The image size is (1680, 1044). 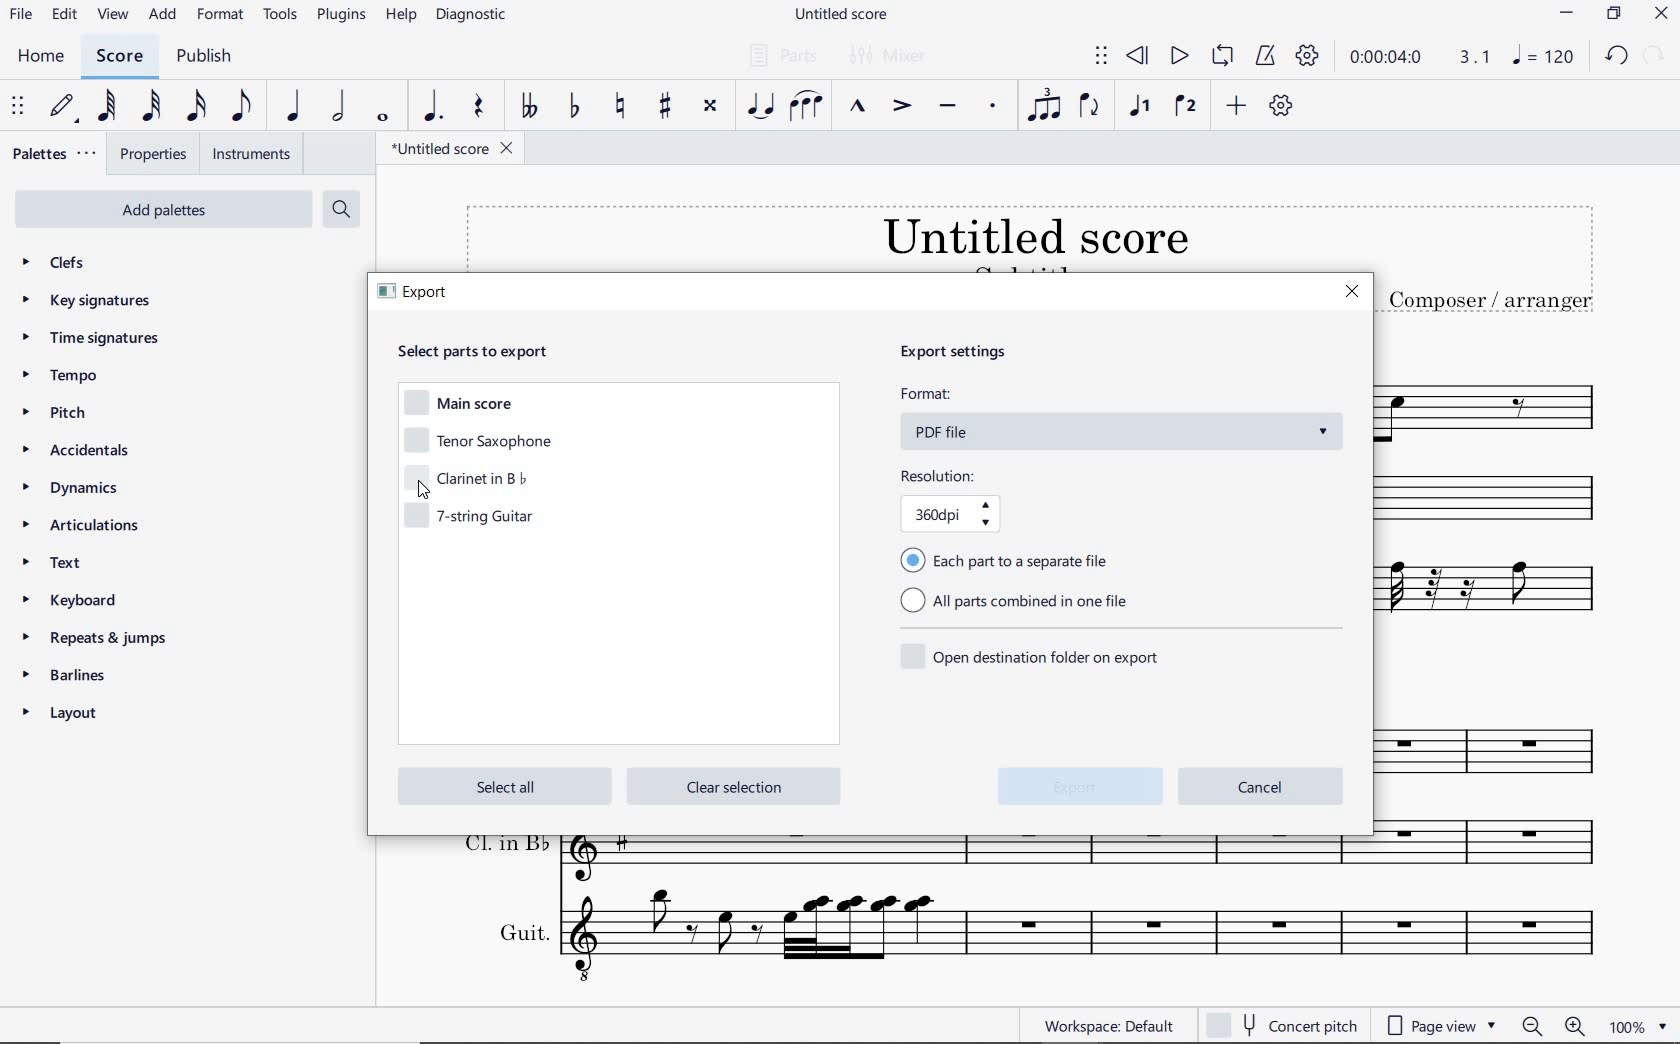 I want to click on FILE NAME, so click(x=452, y=151).